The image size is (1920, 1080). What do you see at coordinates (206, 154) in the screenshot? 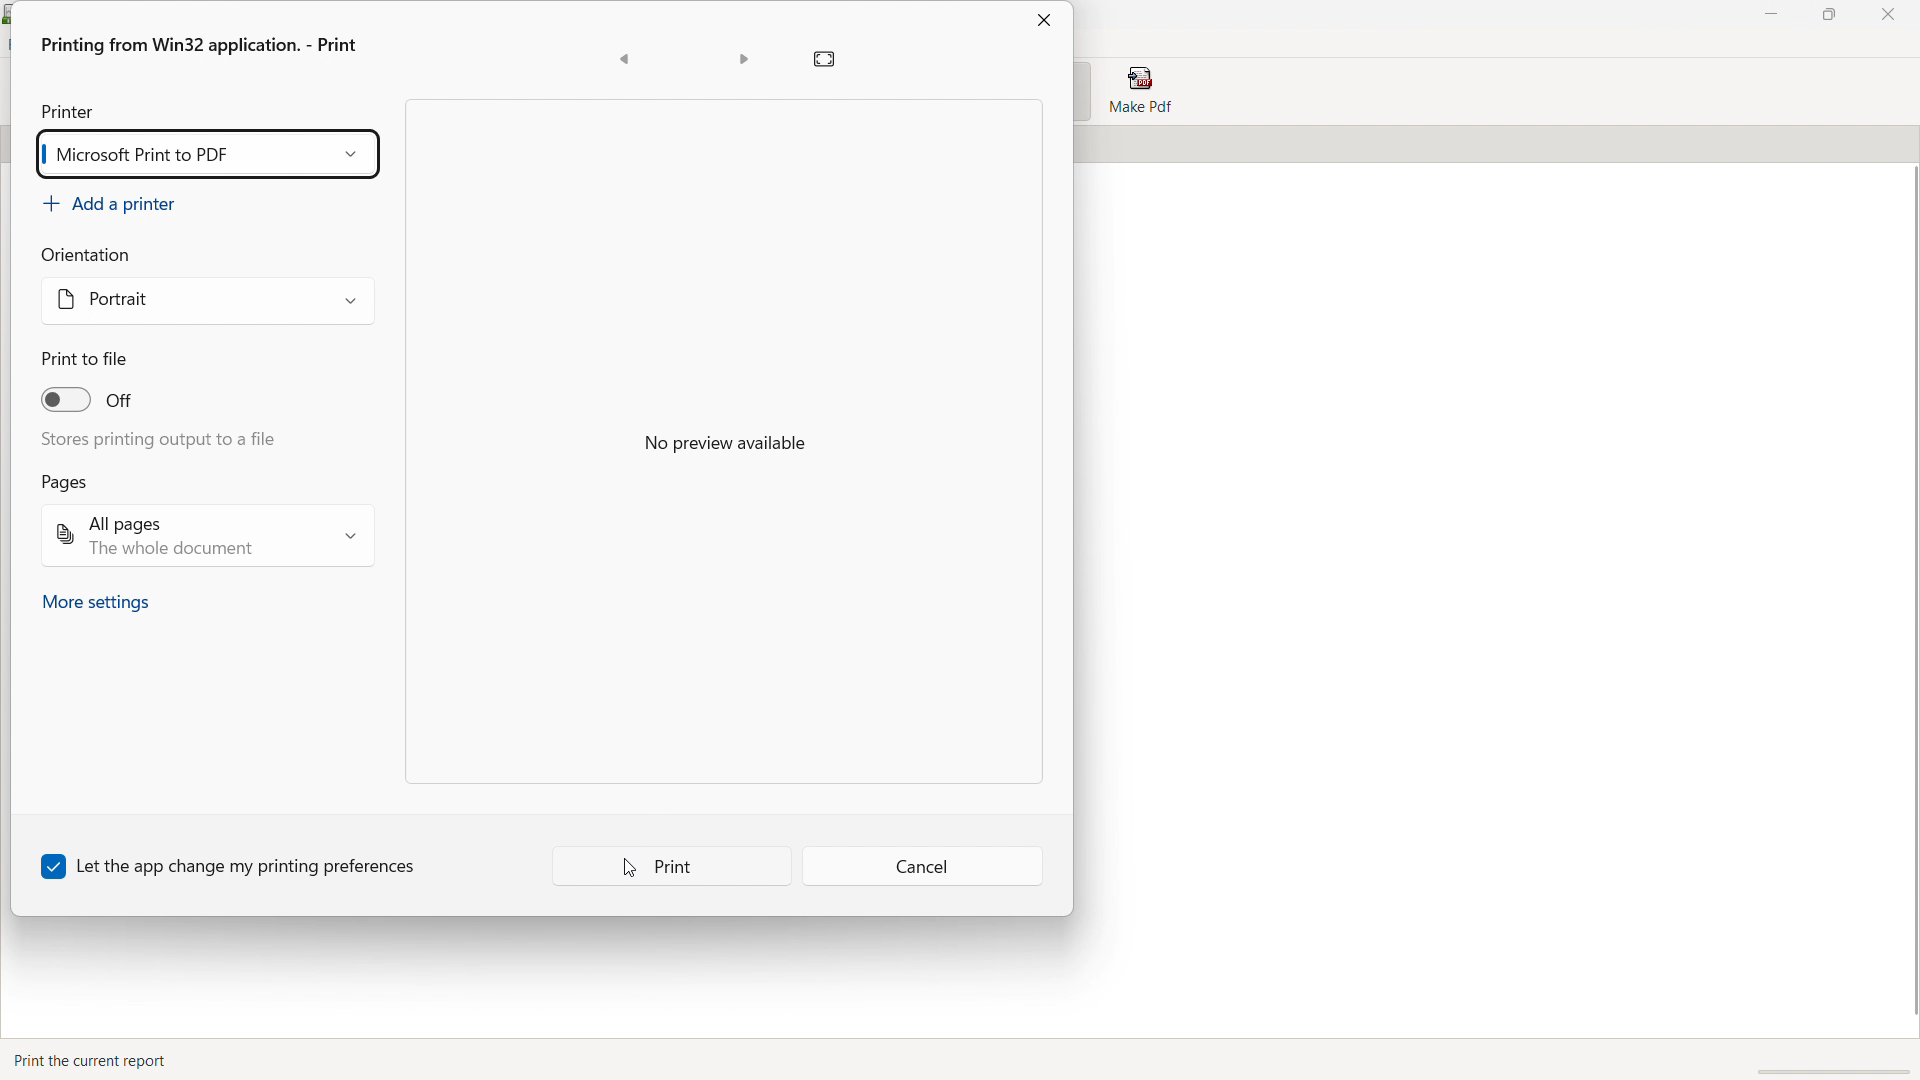
I see `microsoft print to pdf` at bounding box center [206, 154].